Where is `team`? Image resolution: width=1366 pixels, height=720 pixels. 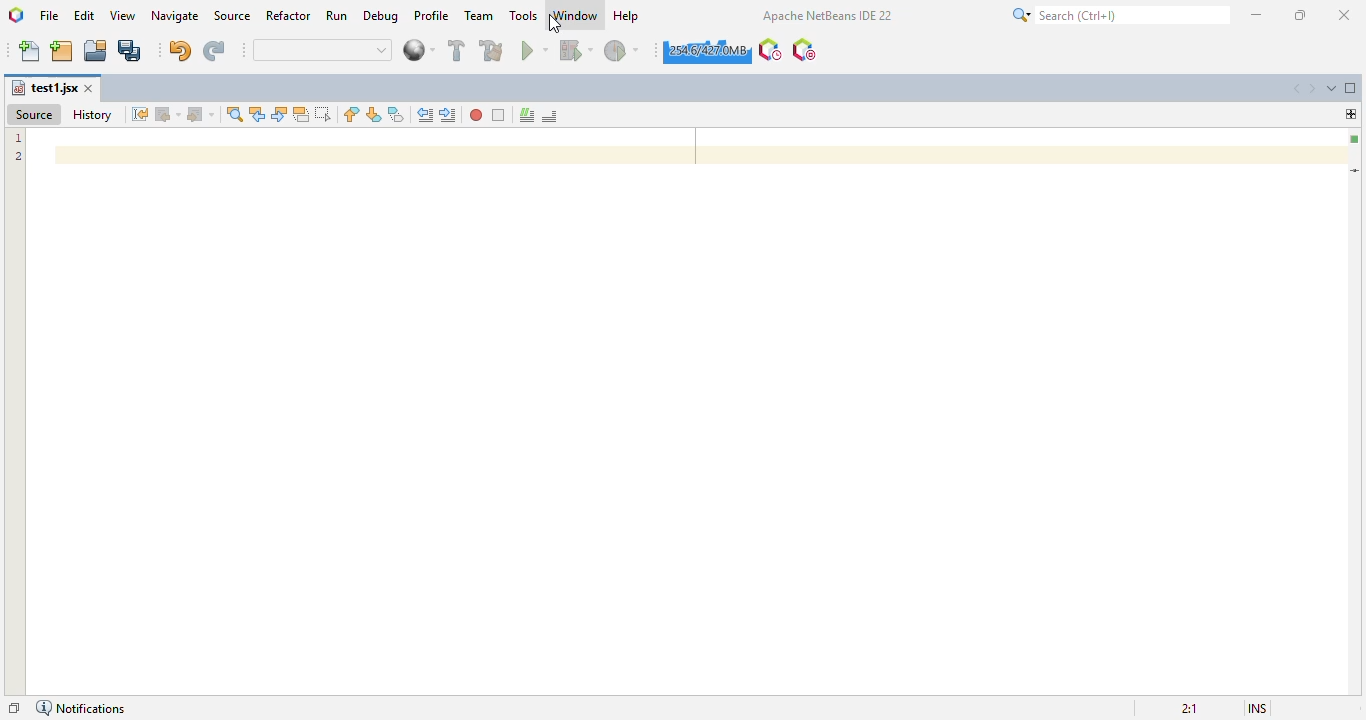
team is located at coordinates (480, 15).